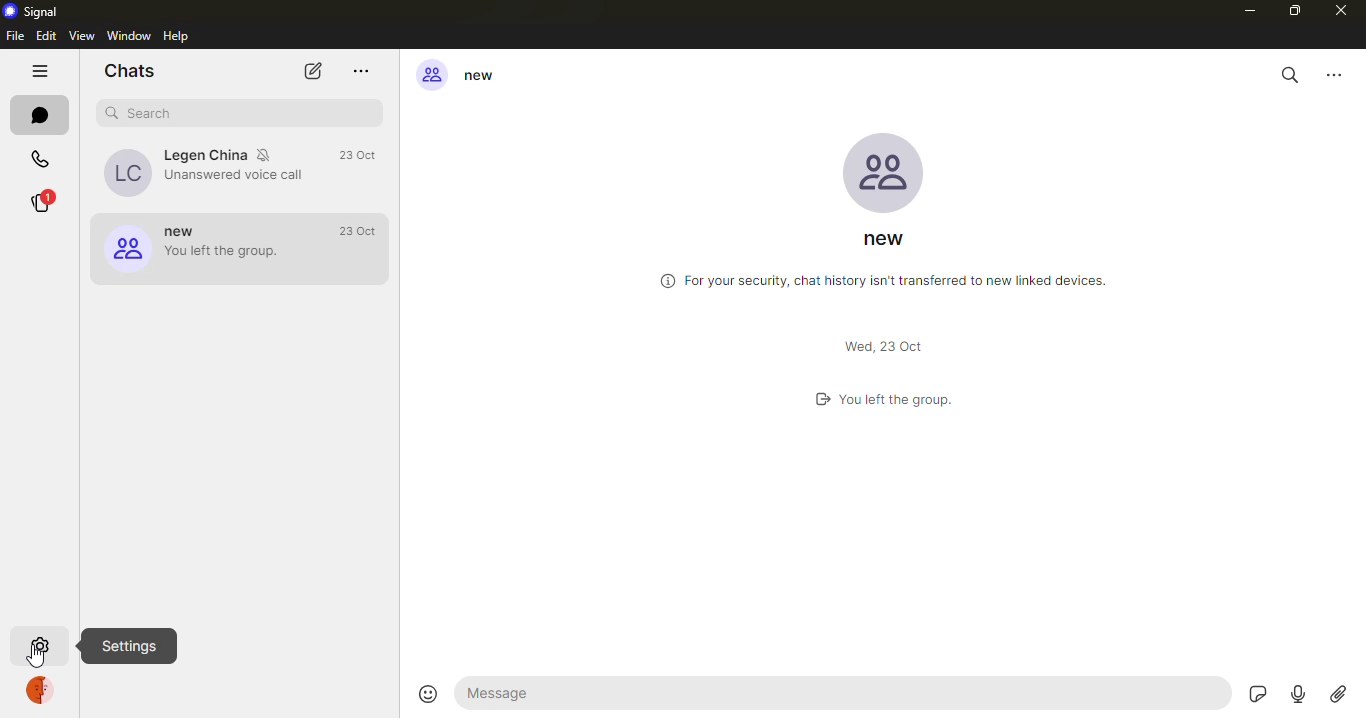 The image size is (1366, 718). Describe the element at coordinates (427, 692) in the screenshot. I see `emoji` at that location.